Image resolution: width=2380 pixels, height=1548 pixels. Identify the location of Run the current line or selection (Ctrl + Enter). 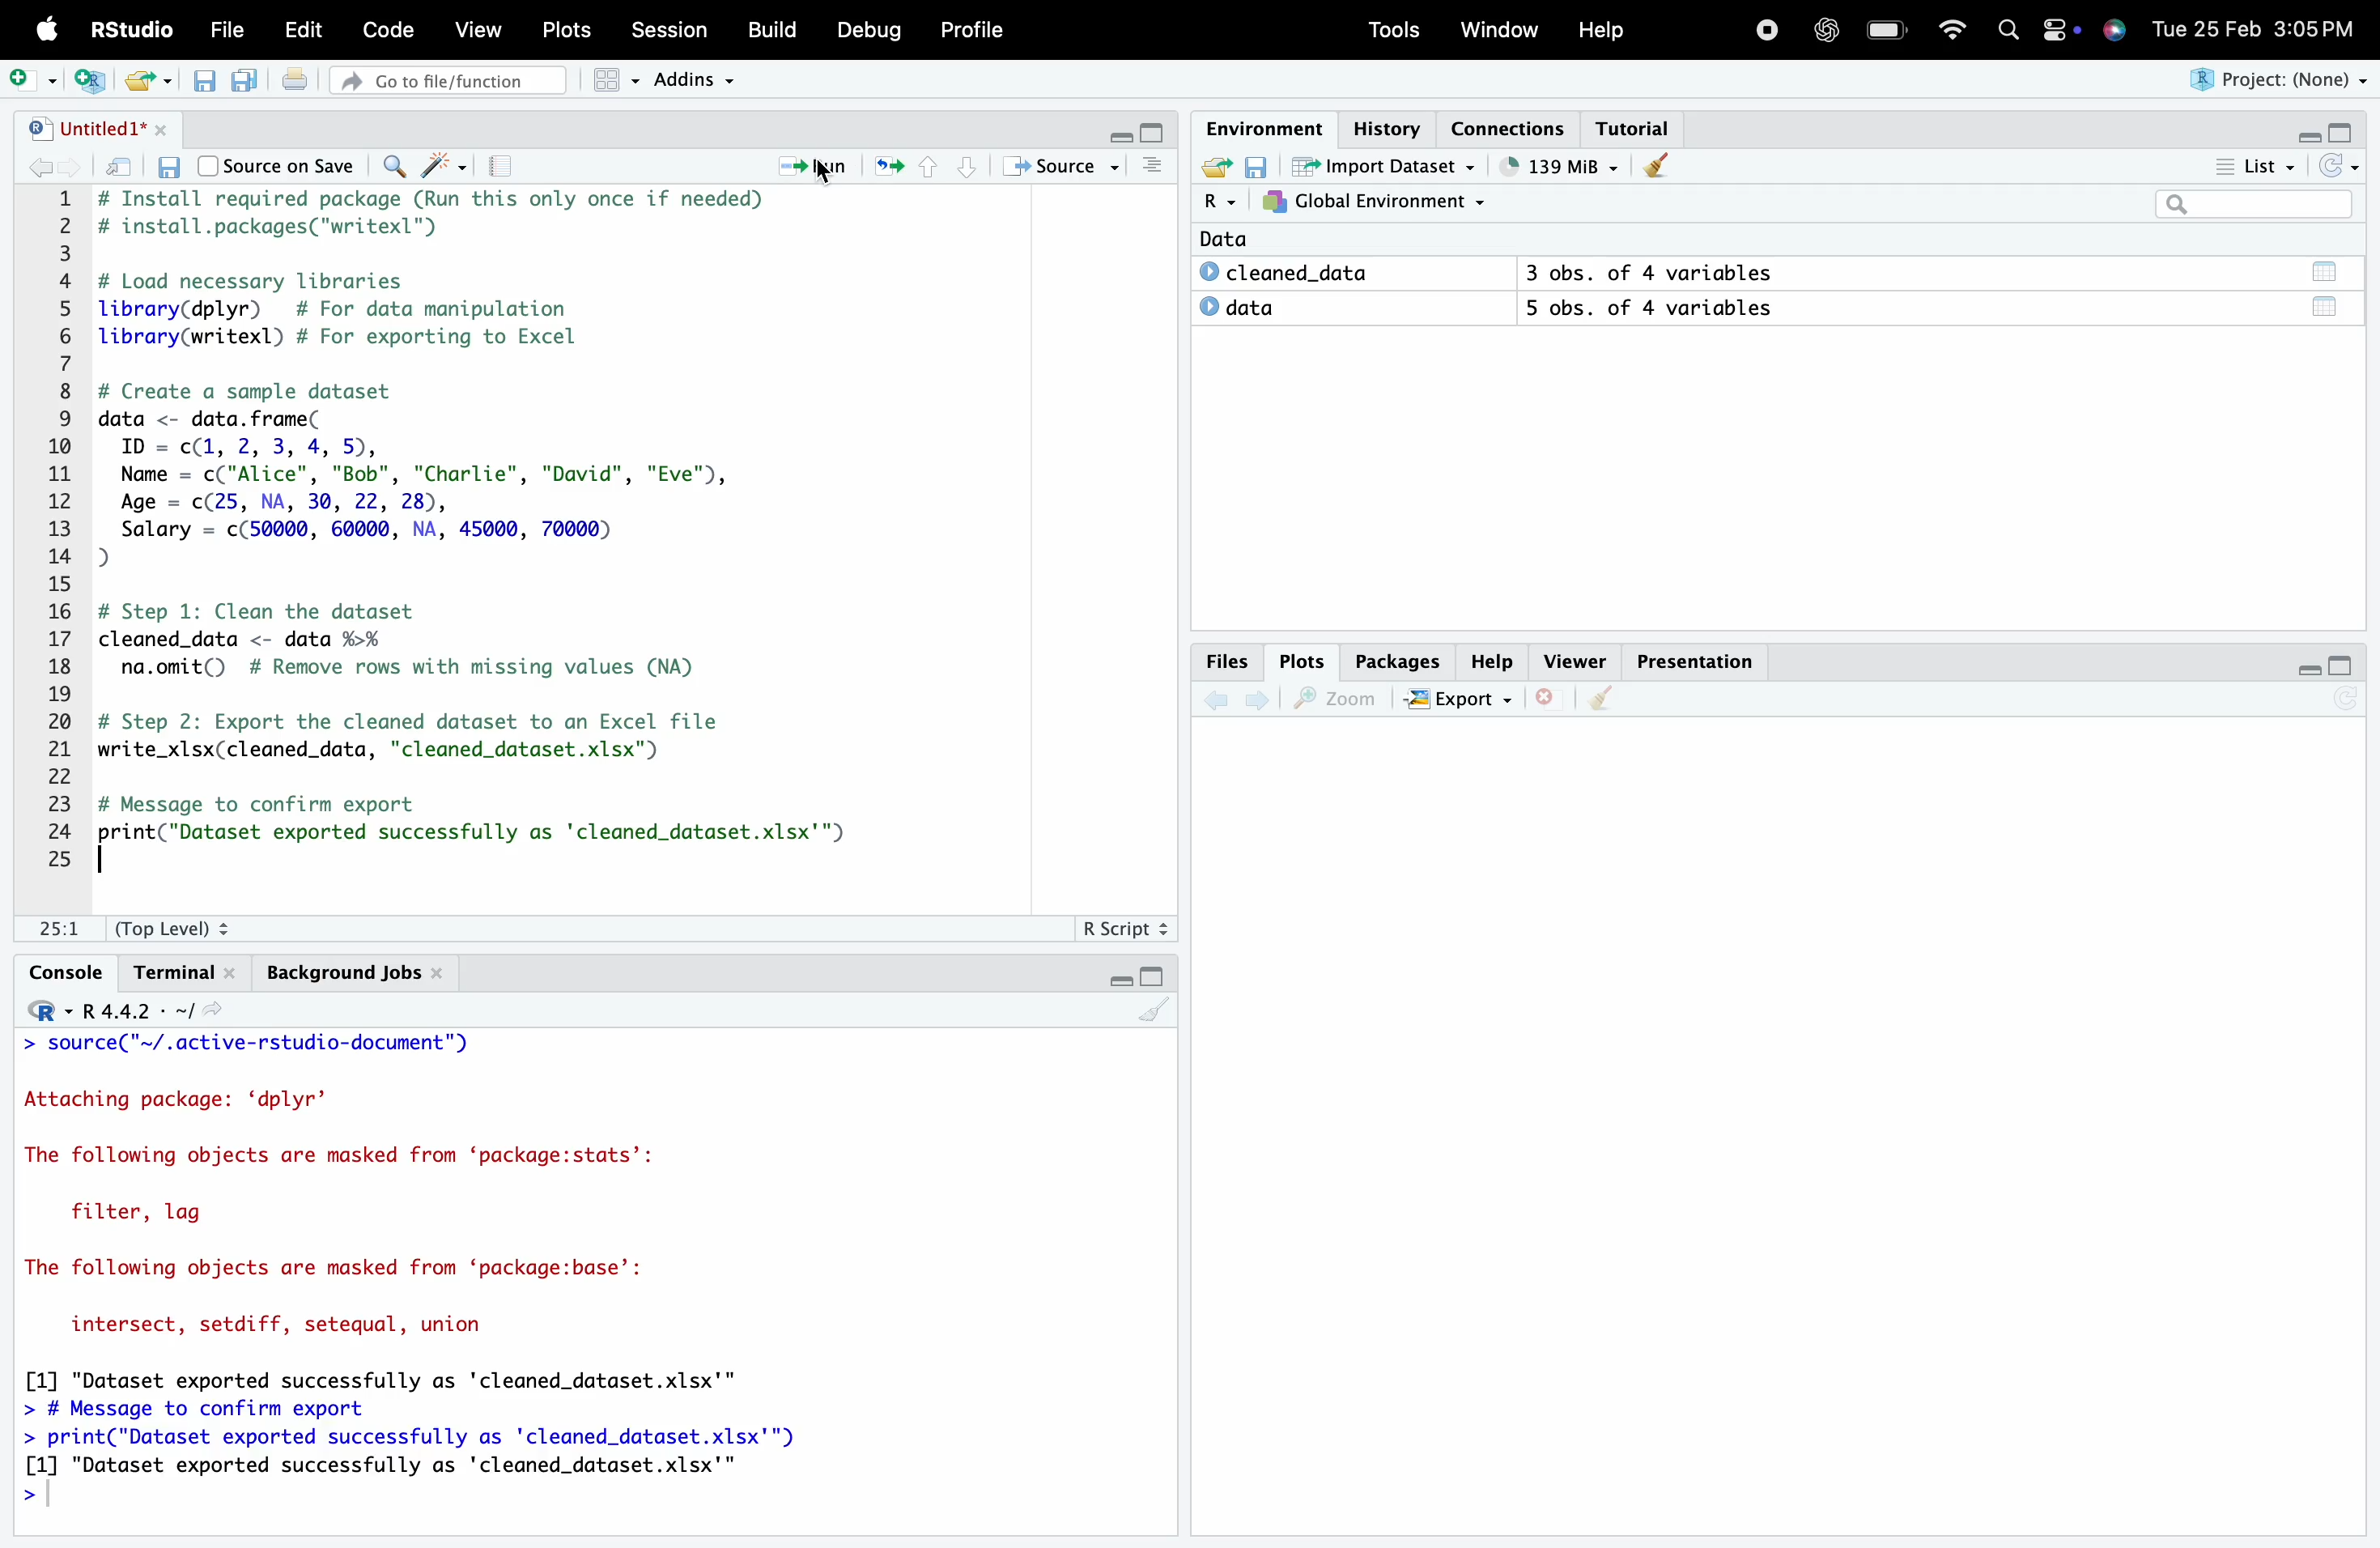
(805, 167).